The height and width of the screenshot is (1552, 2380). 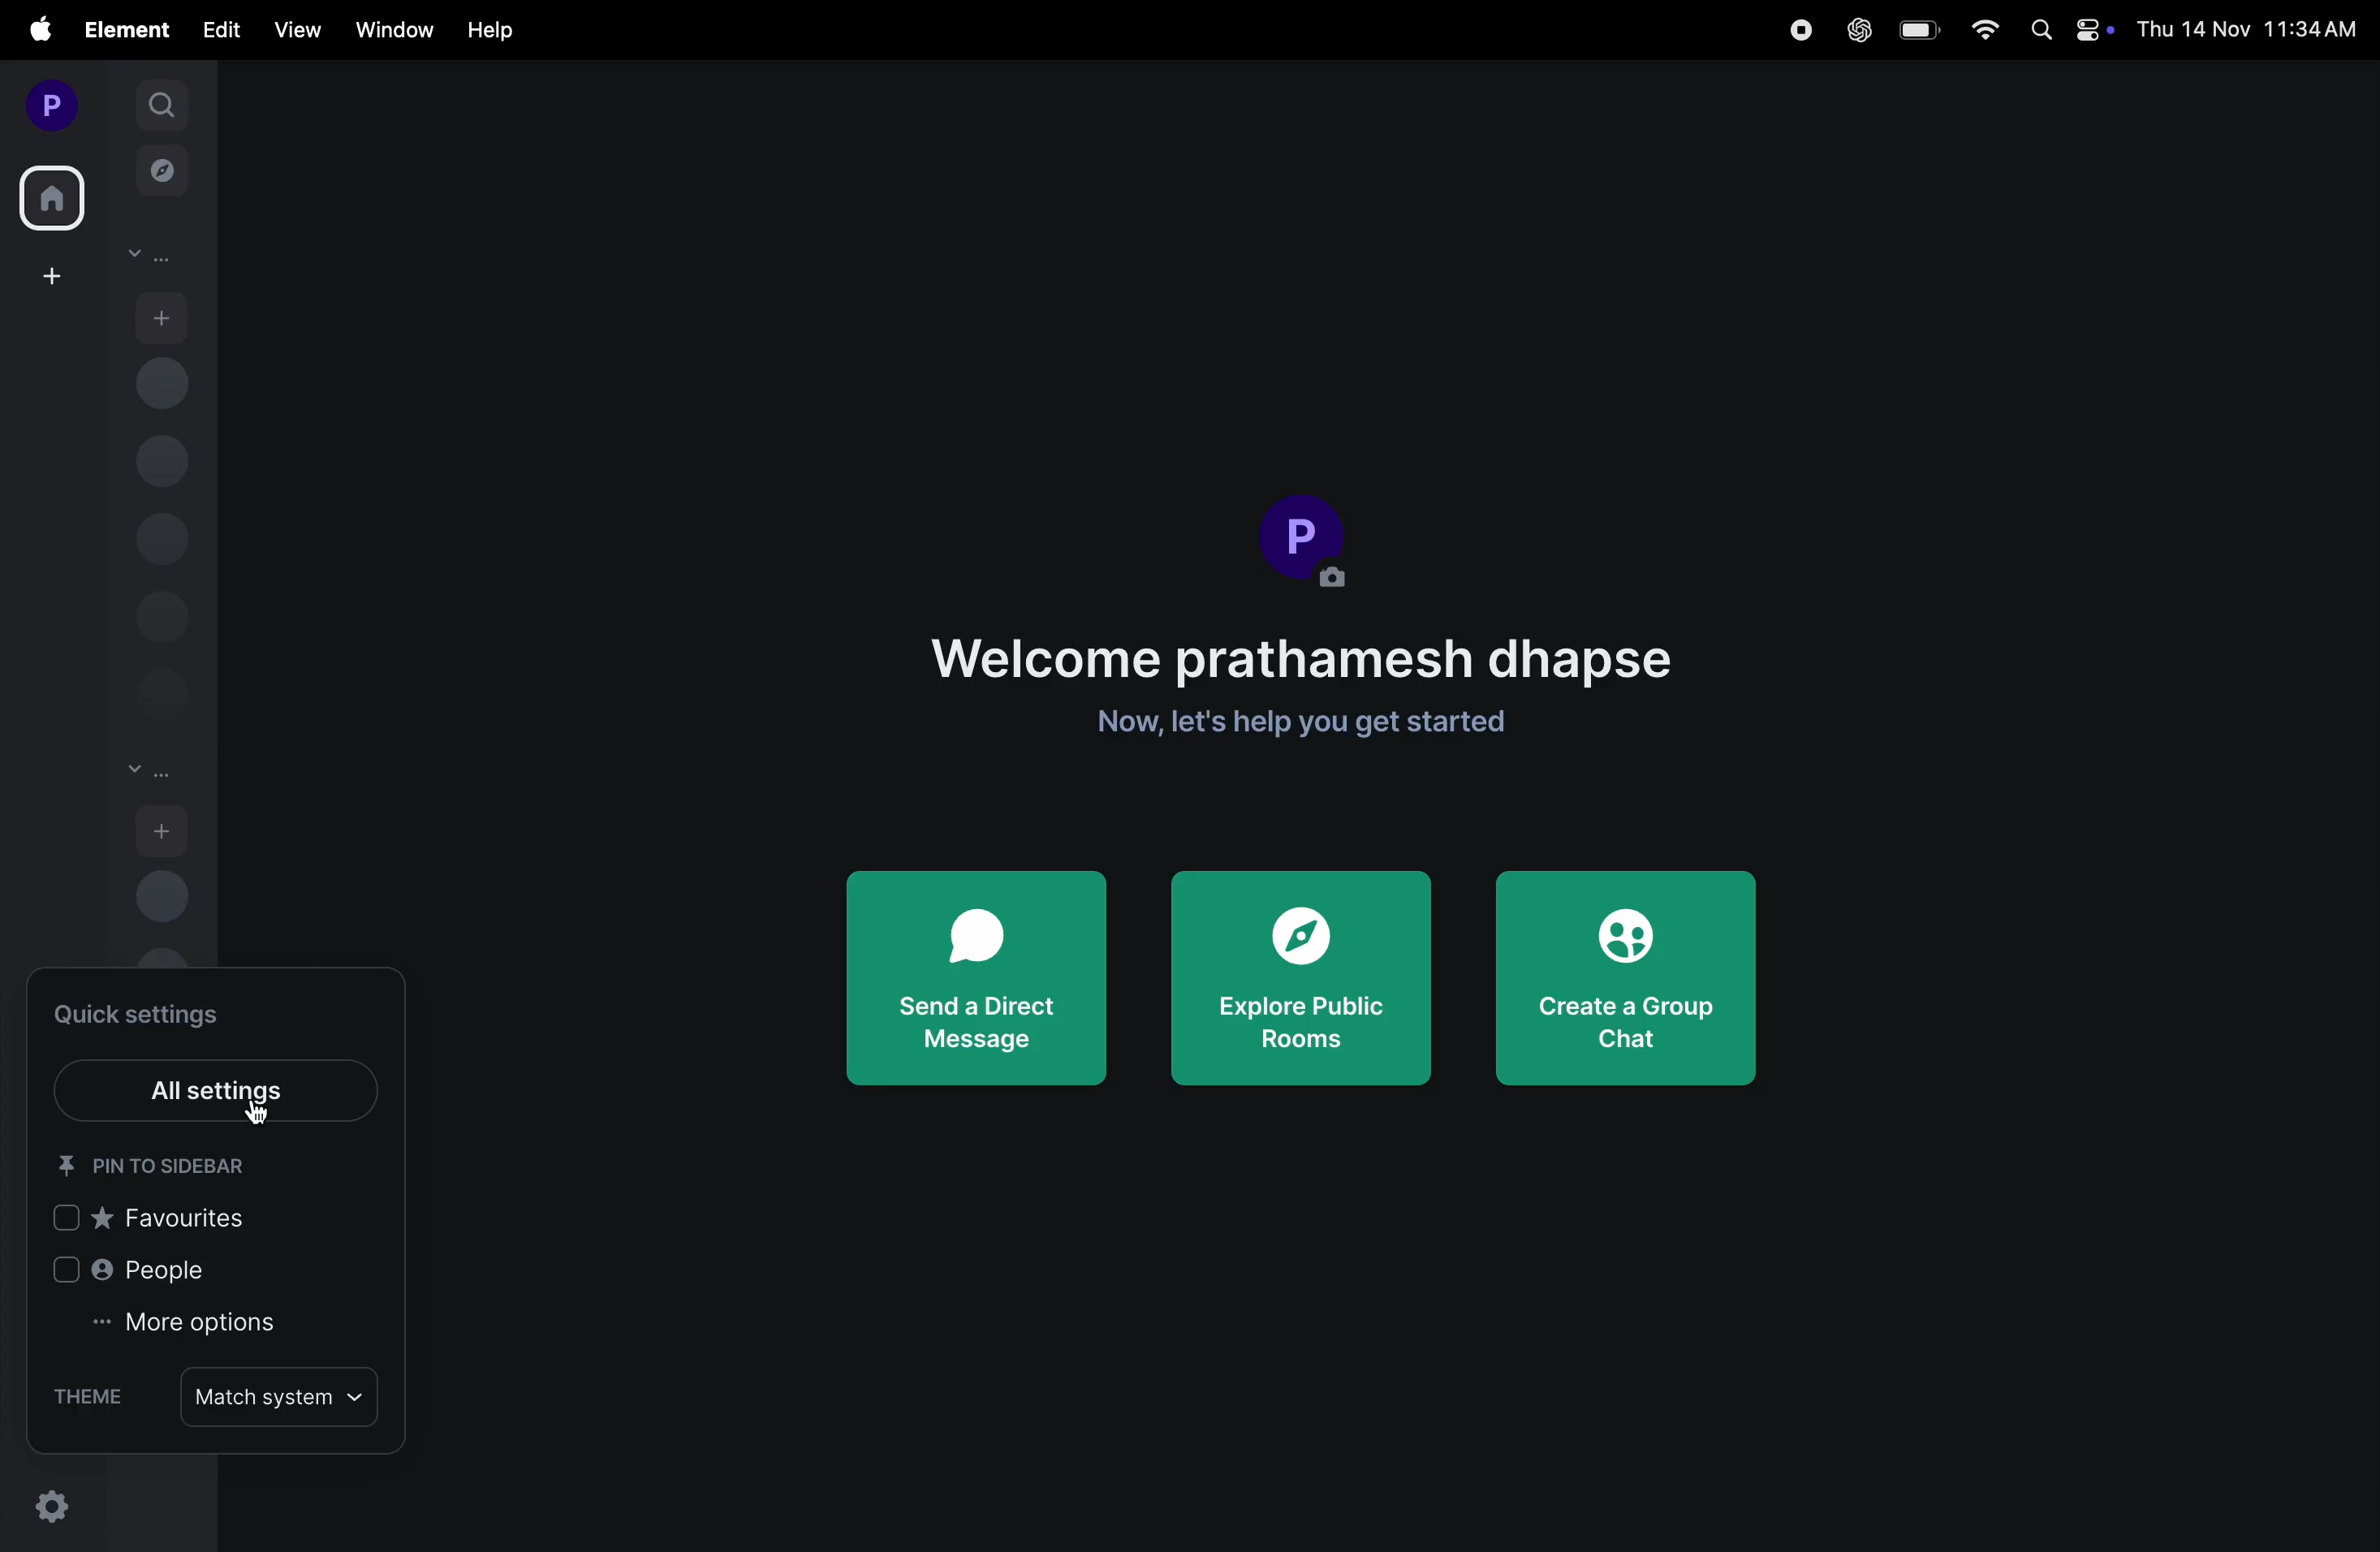 What do you see at coordinates (1855, 30) in the screenshot?
I see `chatgpt` at bounding box center [1855, 30].